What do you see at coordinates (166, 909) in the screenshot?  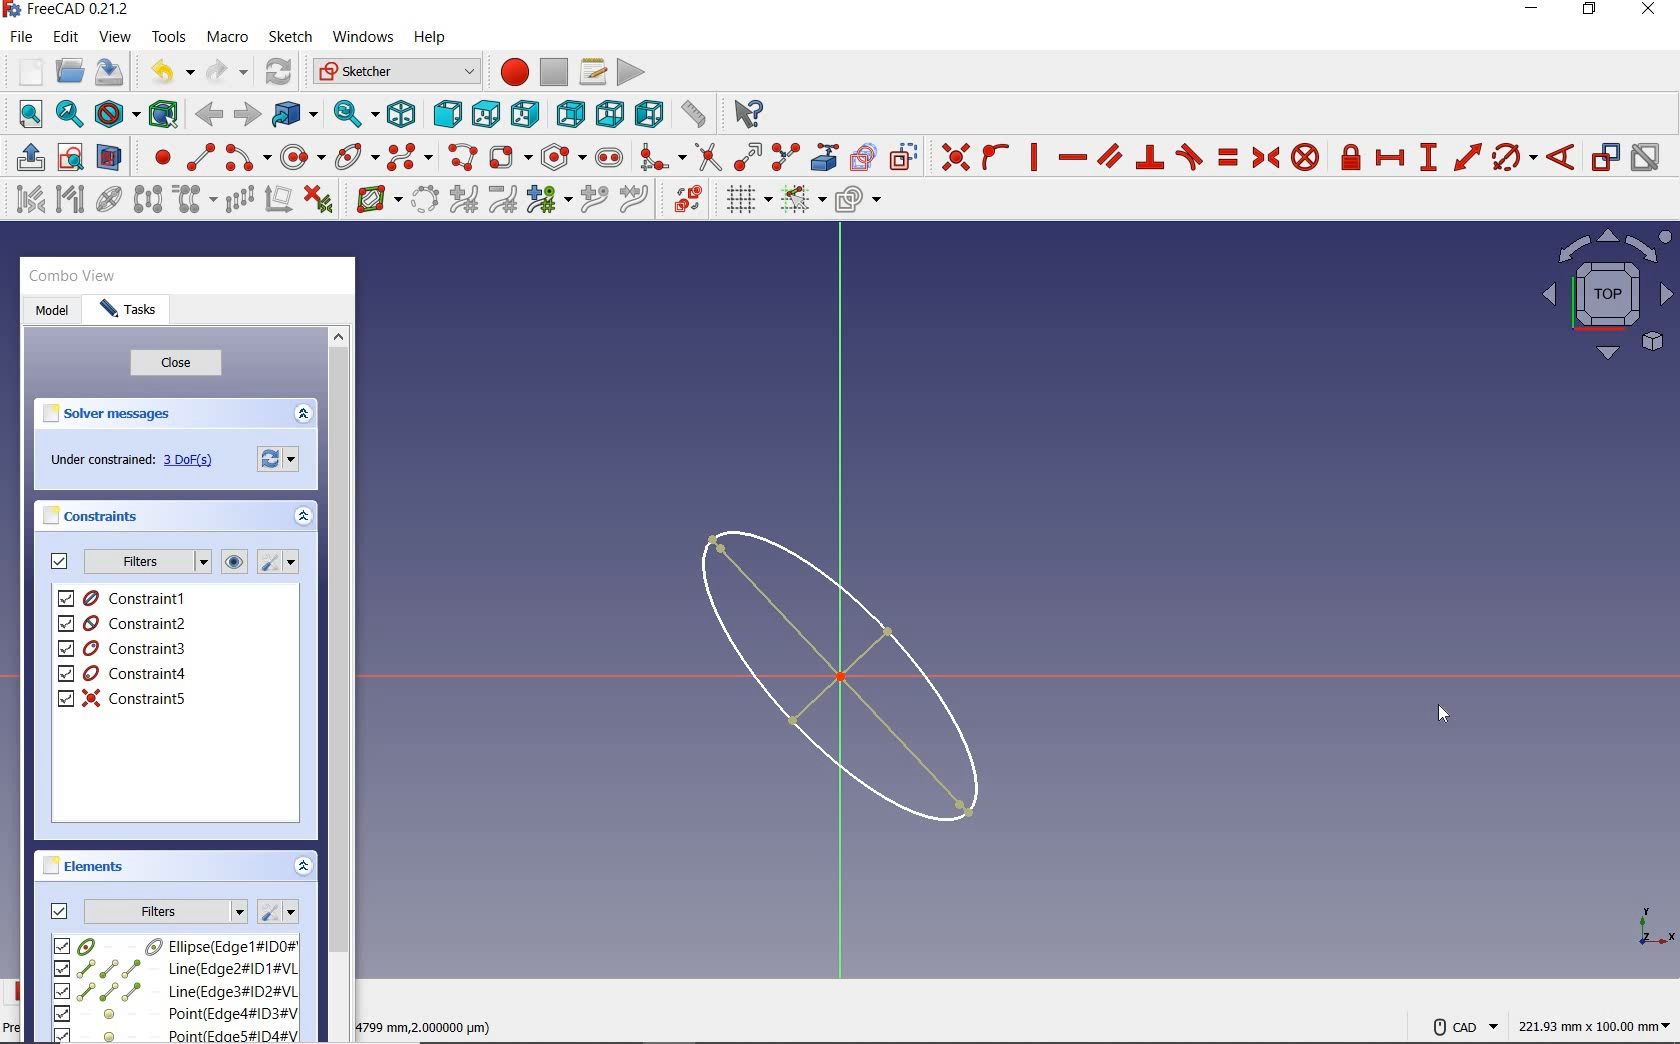 I see `filters` at bounding box center [166, 909].